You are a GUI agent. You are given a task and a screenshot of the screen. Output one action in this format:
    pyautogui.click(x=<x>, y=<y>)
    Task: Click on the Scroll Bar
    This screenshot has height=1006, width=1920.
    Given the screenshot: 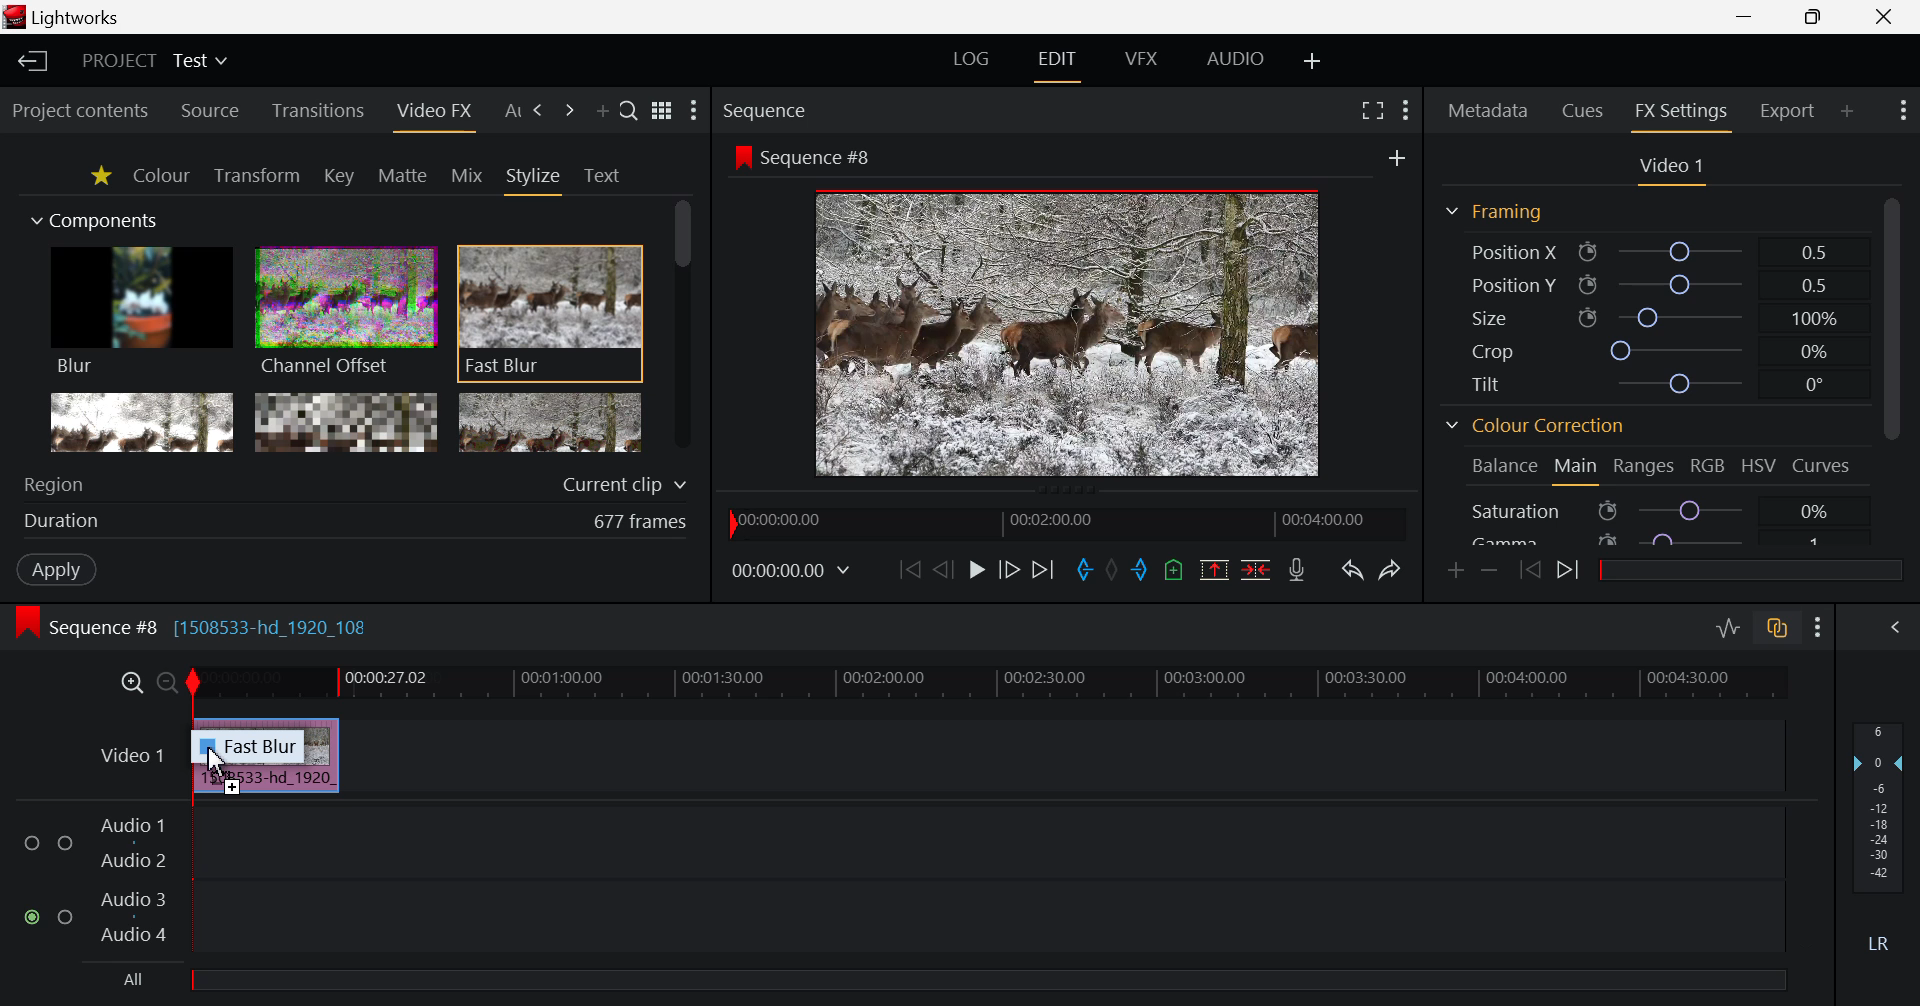 What is the action you would take?
    pyautogui.click(x=686, y=327)
    